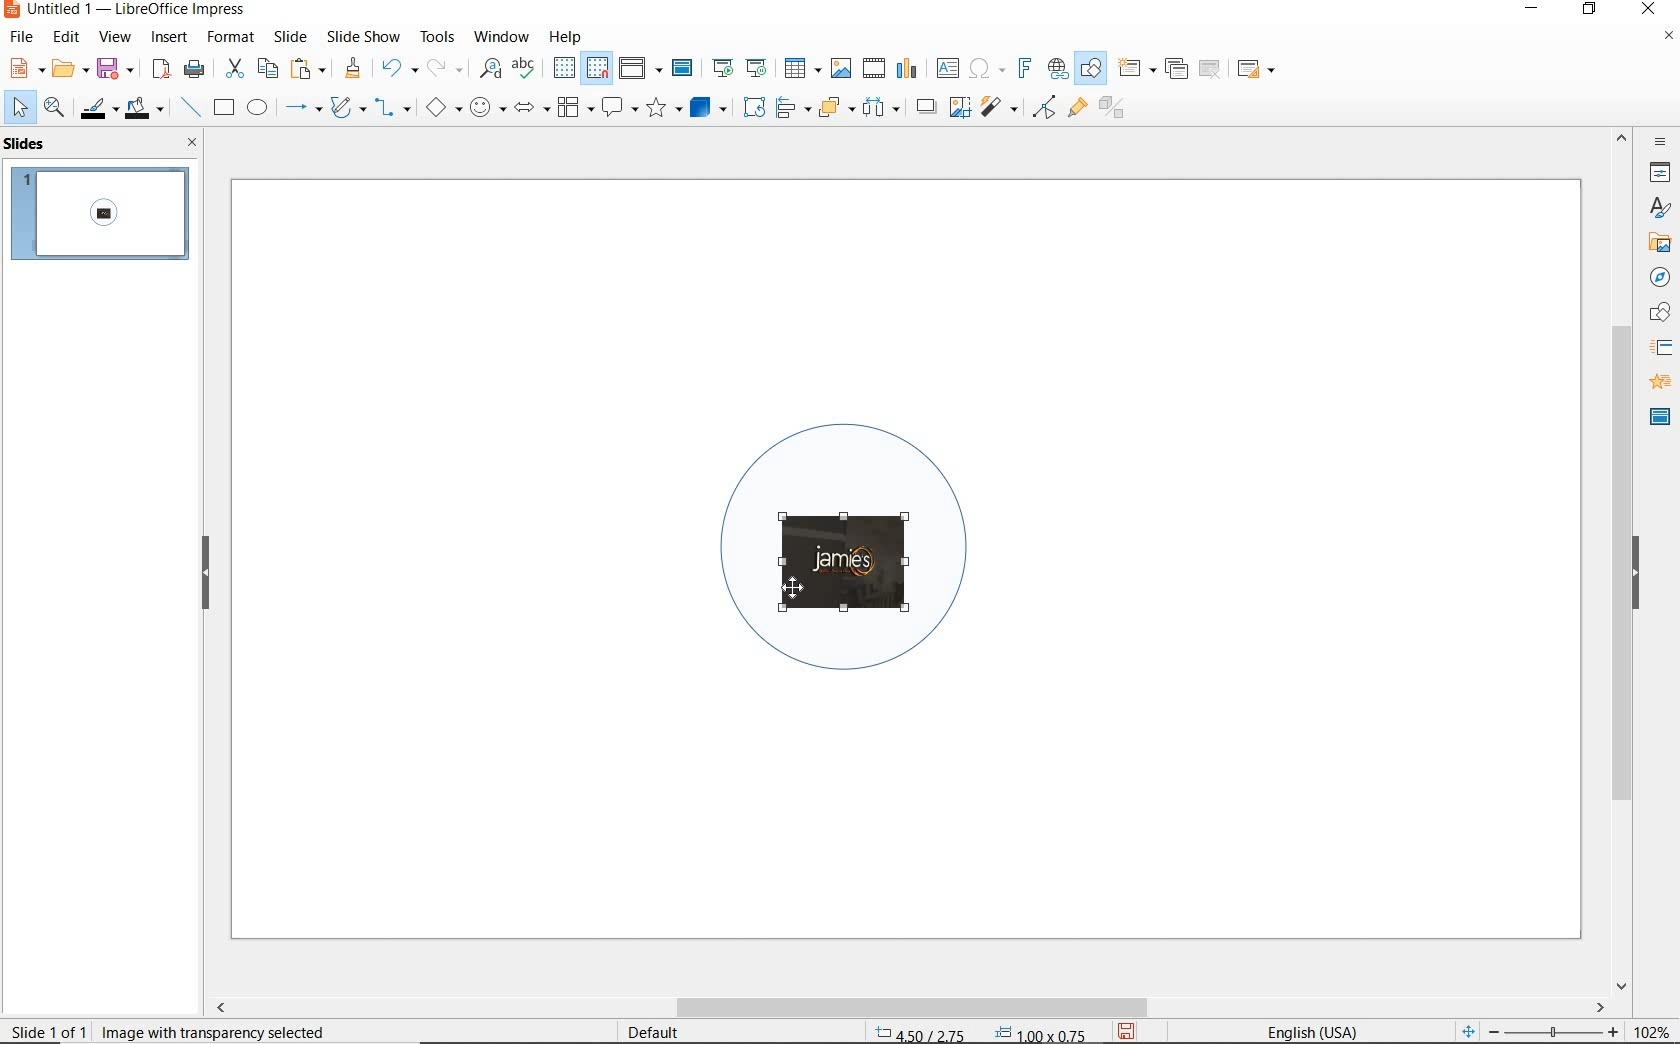  What do you see at coordinates (796, 583) in the screenshot?
I see `Cursor` at bounding box center [796, 583].